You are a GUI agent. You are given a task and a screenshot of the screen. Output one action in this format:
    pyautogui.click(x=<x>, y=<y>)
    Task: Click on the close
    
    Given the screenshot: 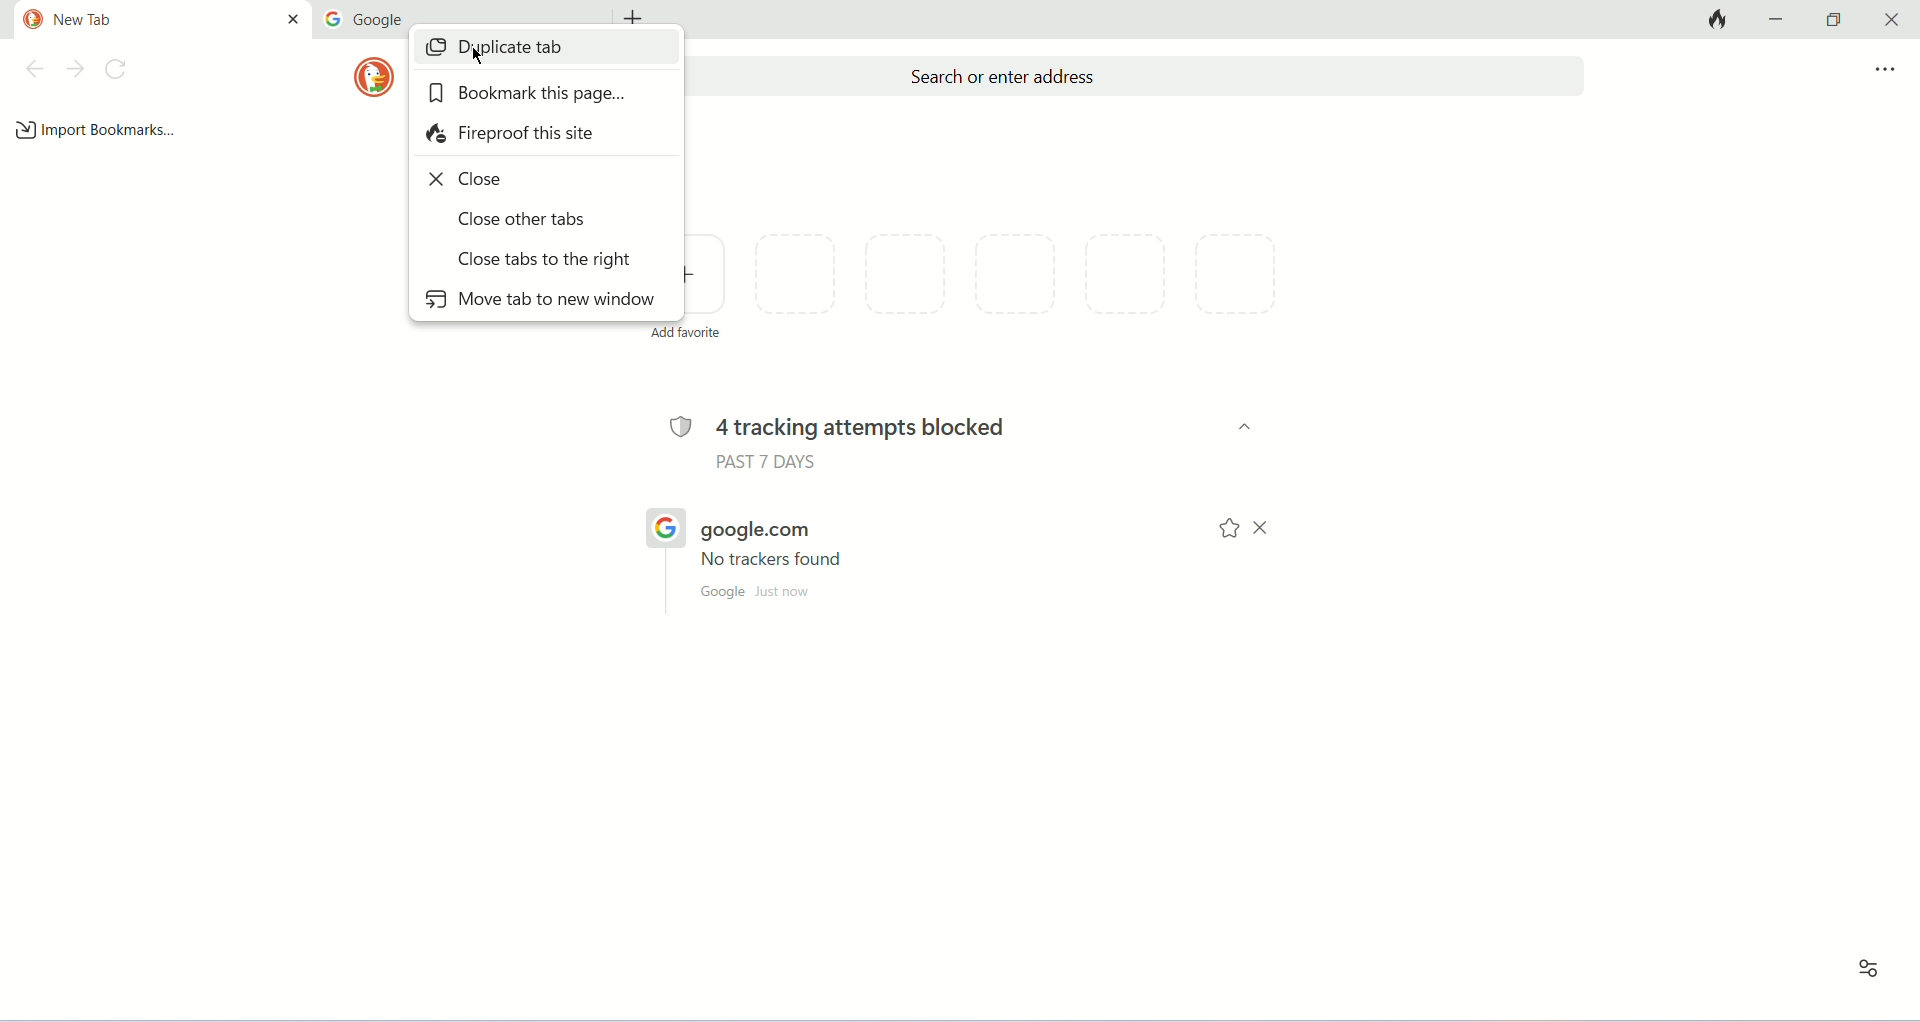 What is the action you would take?
    pyautogui.click(x=472, y=181)
    